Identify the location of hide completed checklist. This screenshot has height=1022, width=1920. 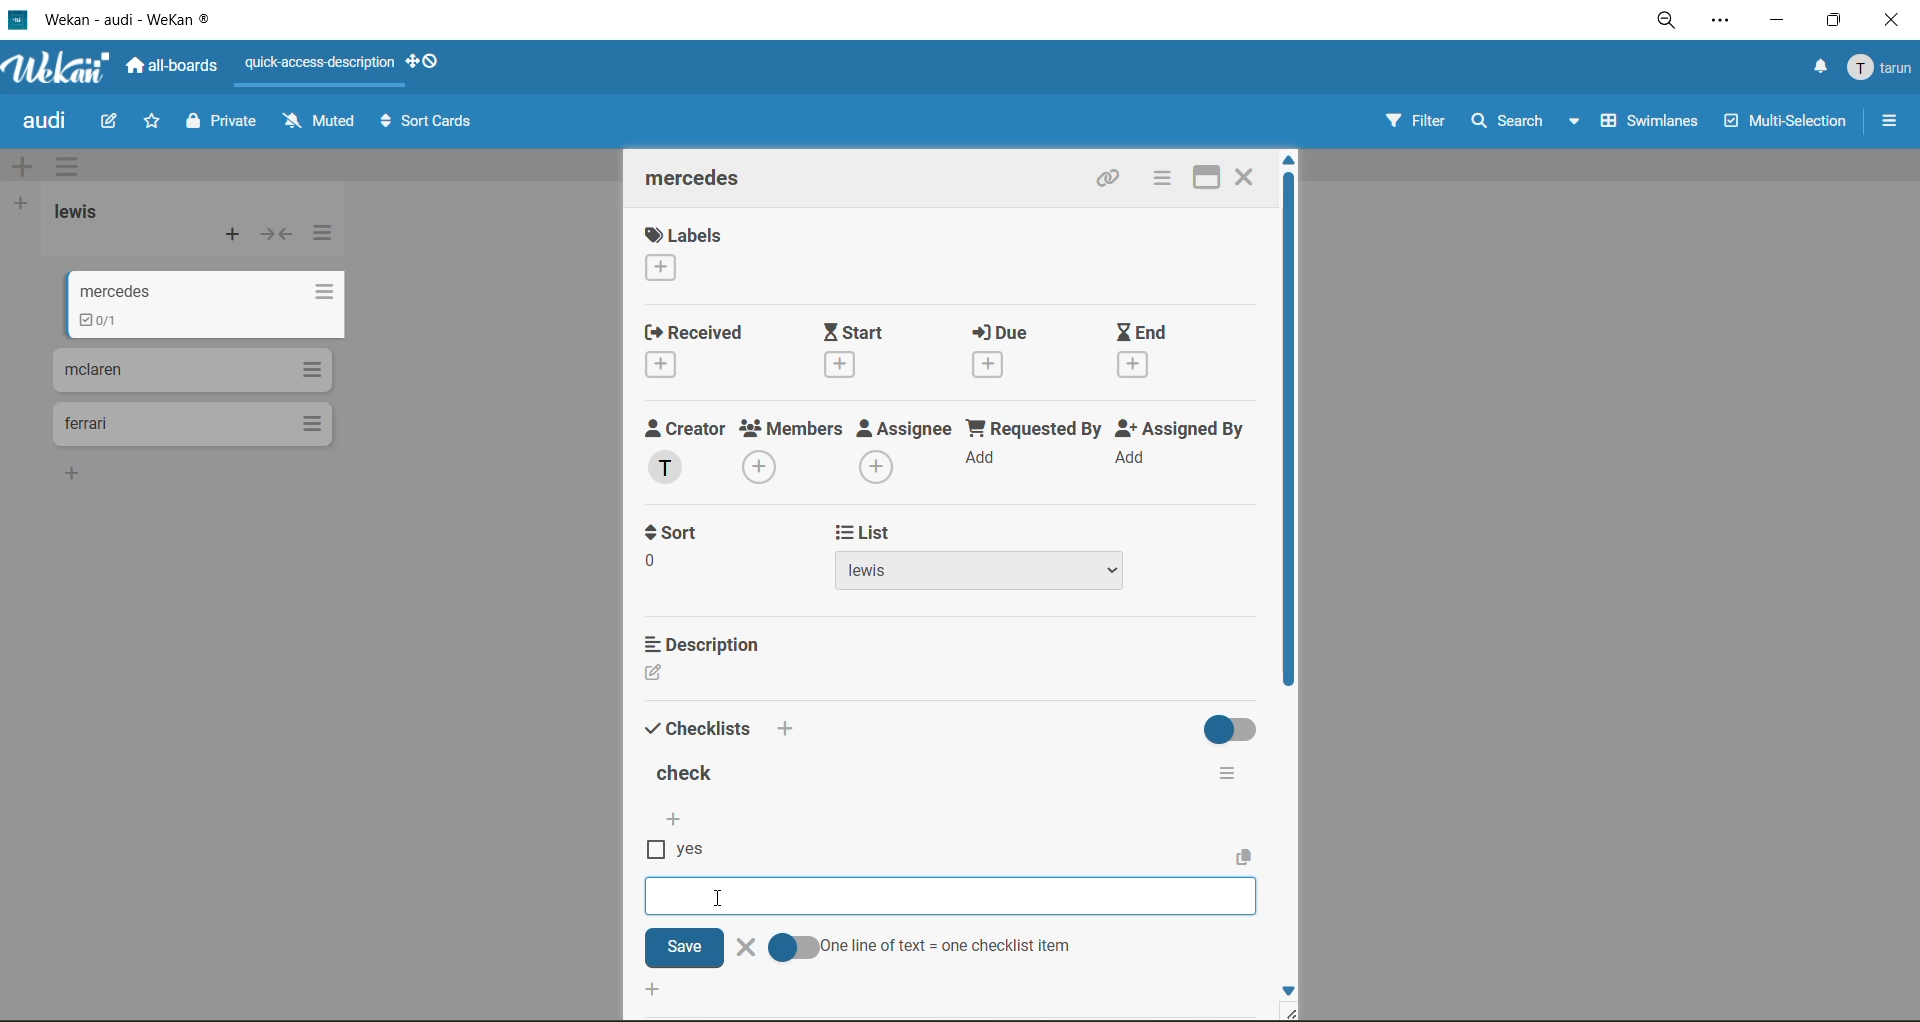
(1234, 727).